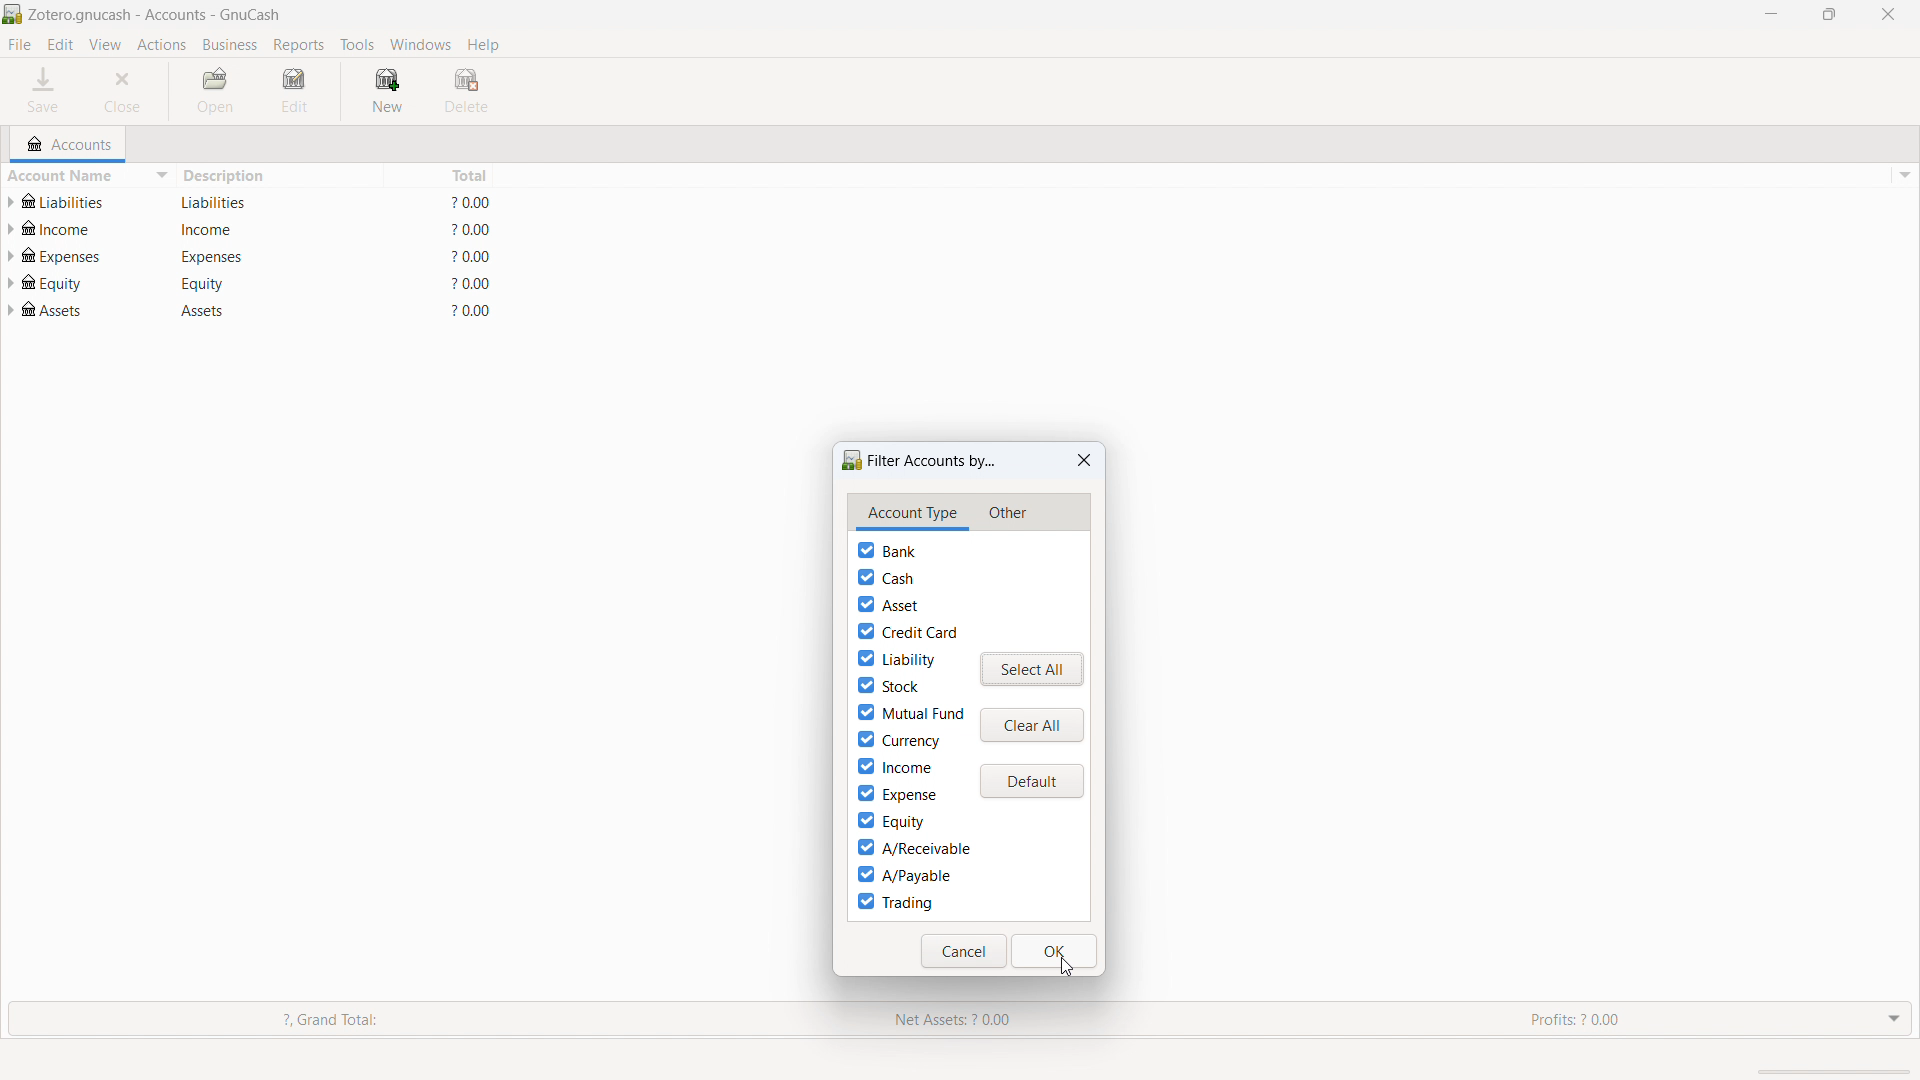  I want to click on maximize, so click(1829, 14).